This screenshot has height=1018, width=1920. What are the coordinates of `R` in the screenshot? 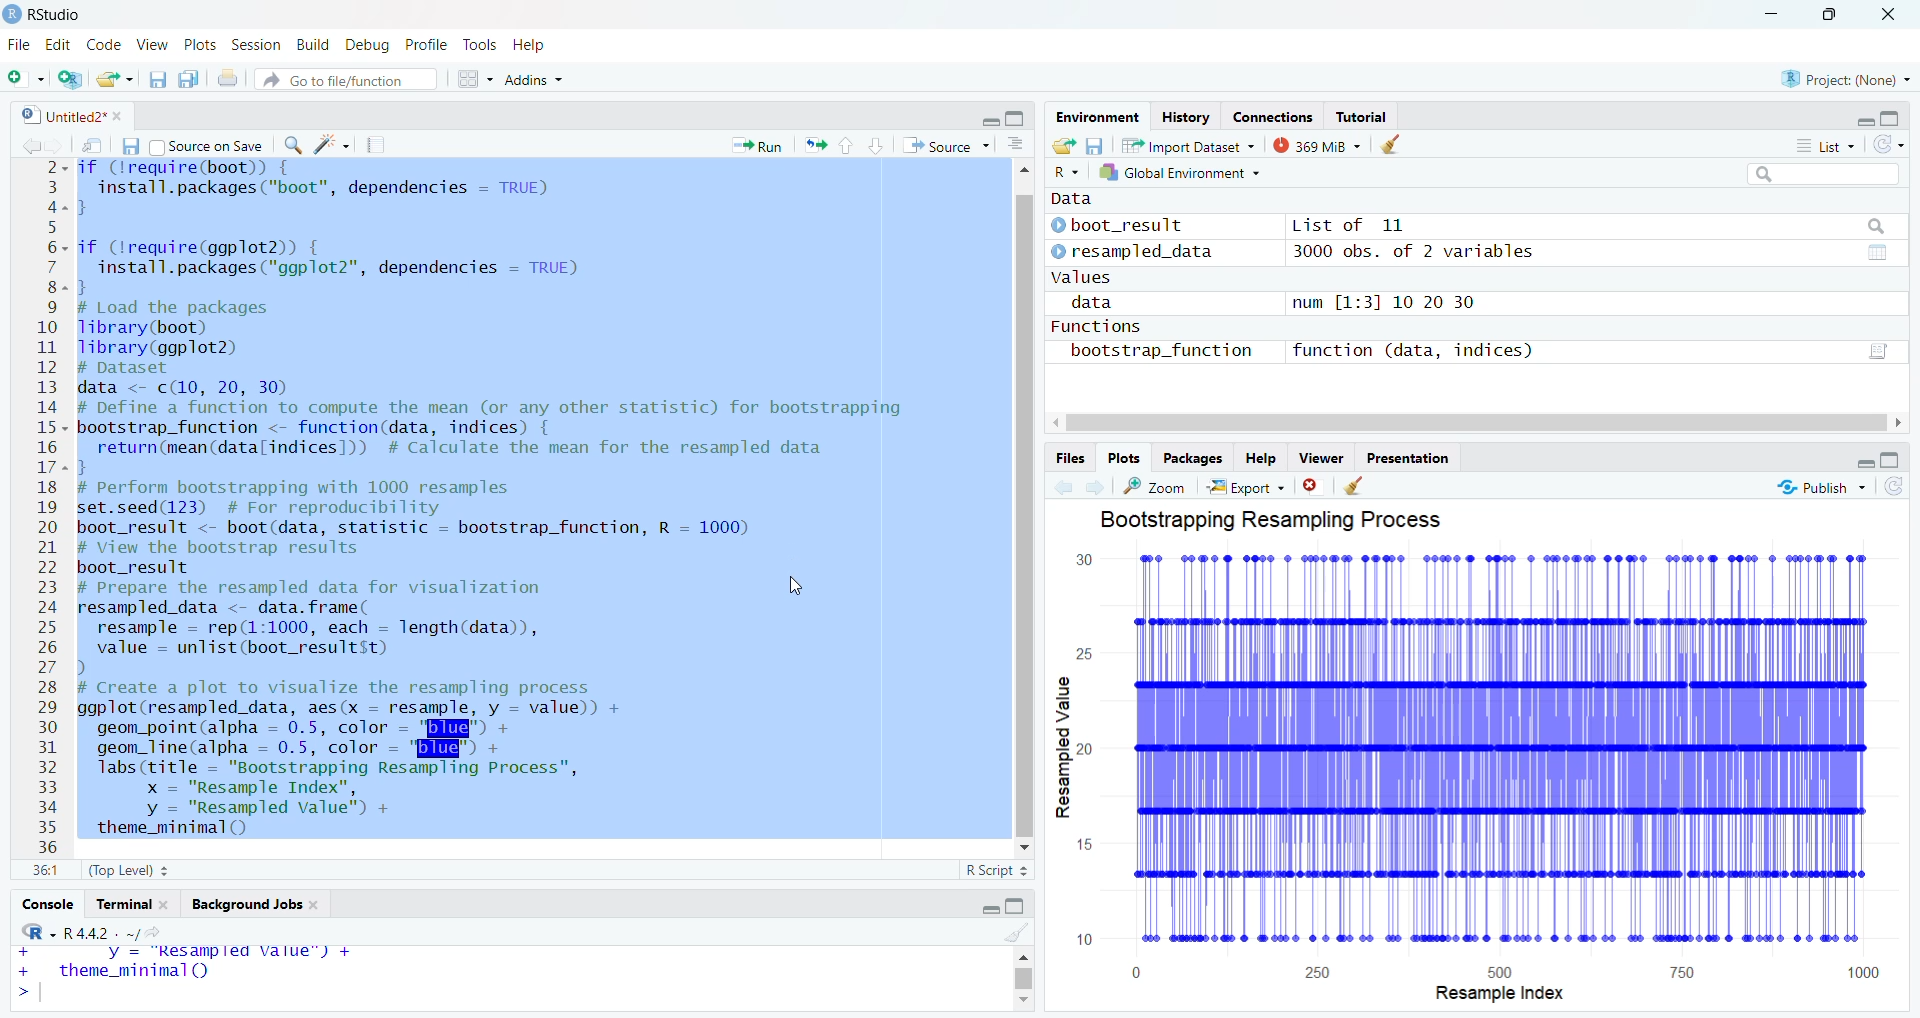 It's located at (1065, 172).